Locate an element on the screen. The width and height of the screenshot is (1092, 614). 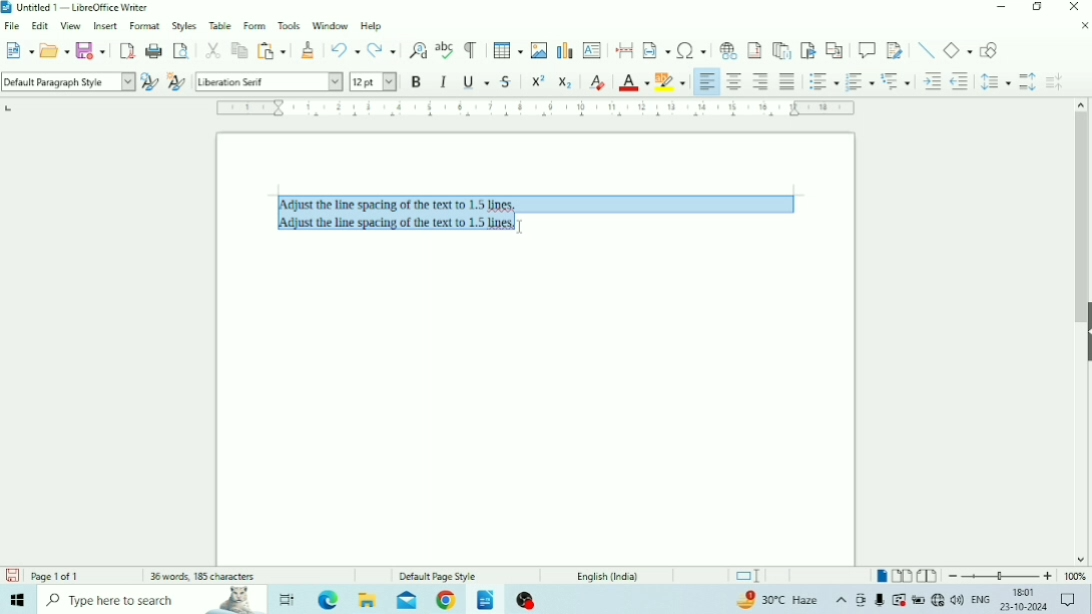
Increase Indent is located at coordinates (933, 82).